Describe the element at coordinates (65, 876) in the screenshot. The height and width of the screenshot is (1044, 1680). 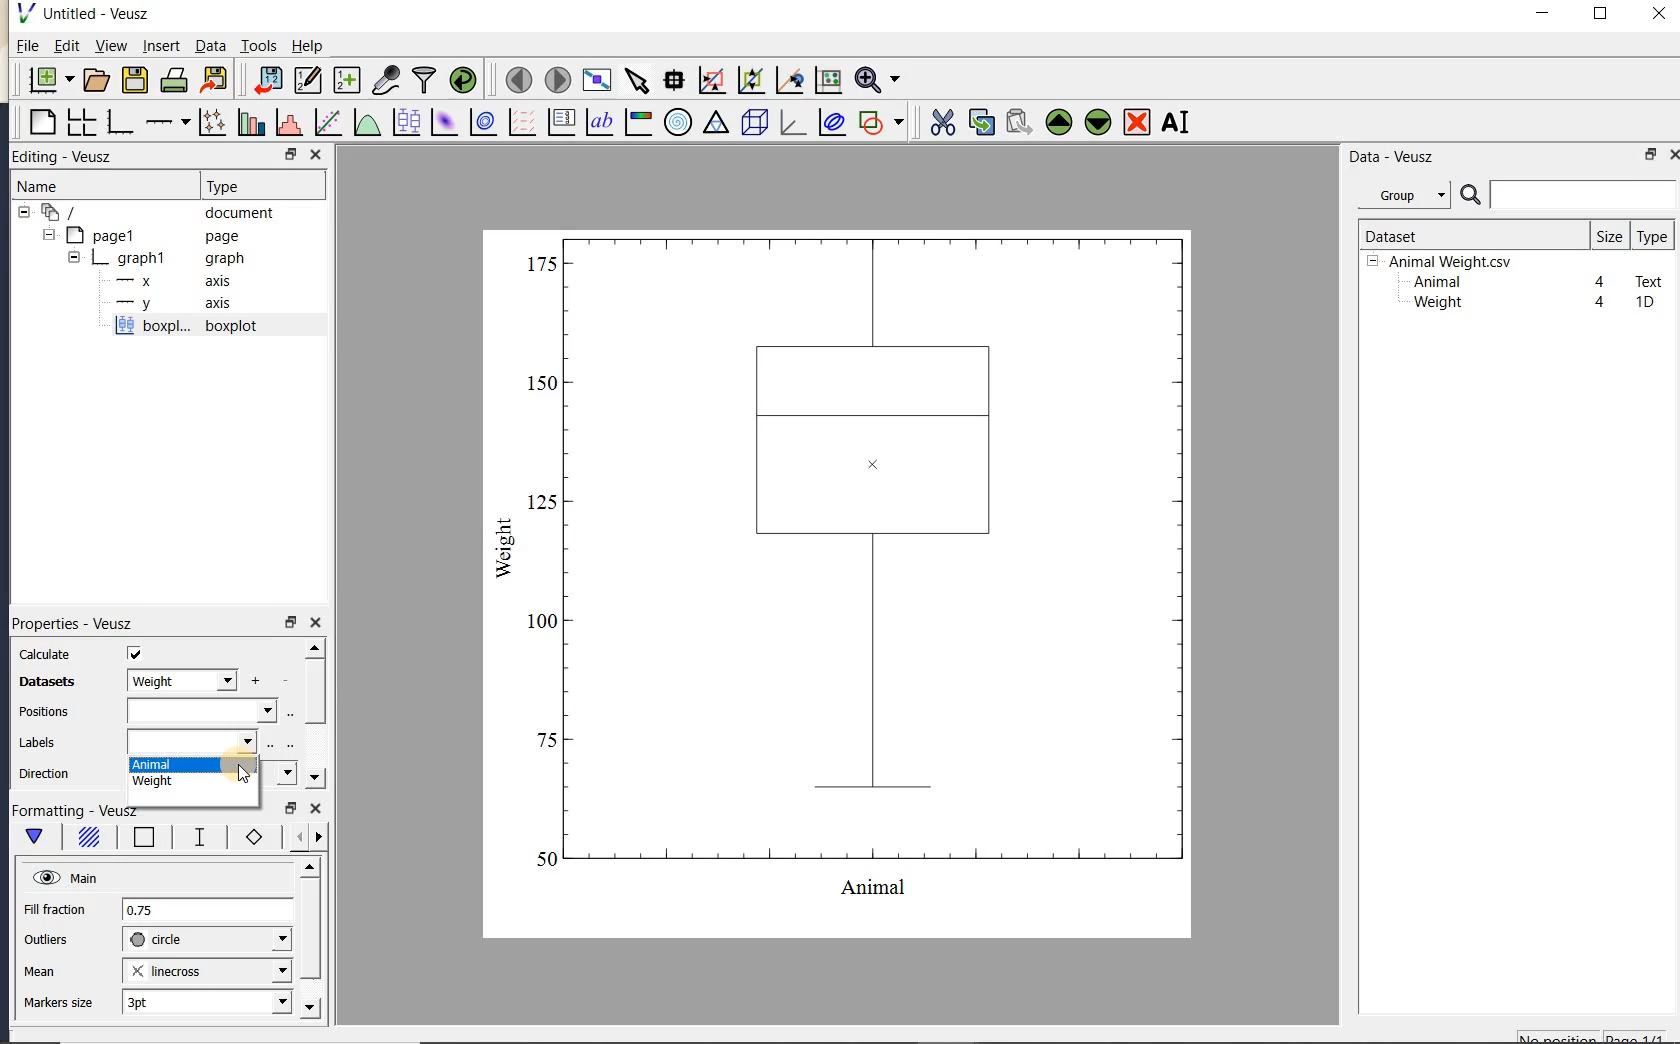
I see `Main` at that location.